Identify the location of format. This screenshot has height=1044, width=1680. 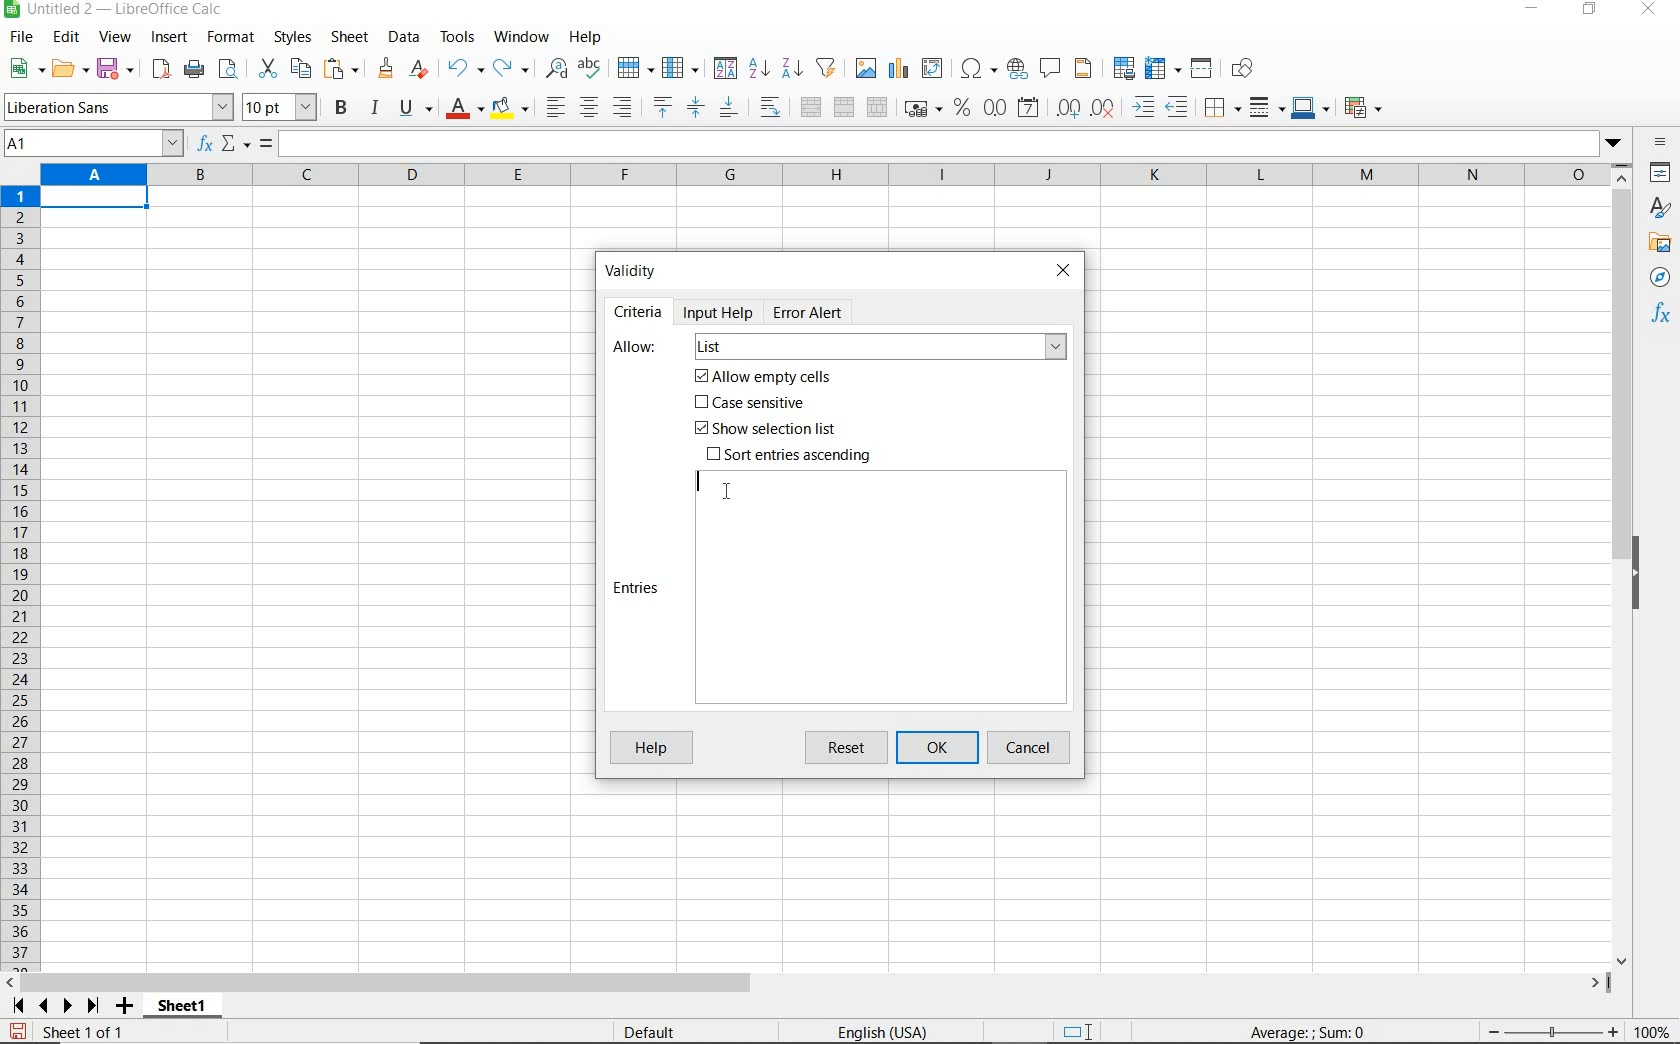
(228, 37).